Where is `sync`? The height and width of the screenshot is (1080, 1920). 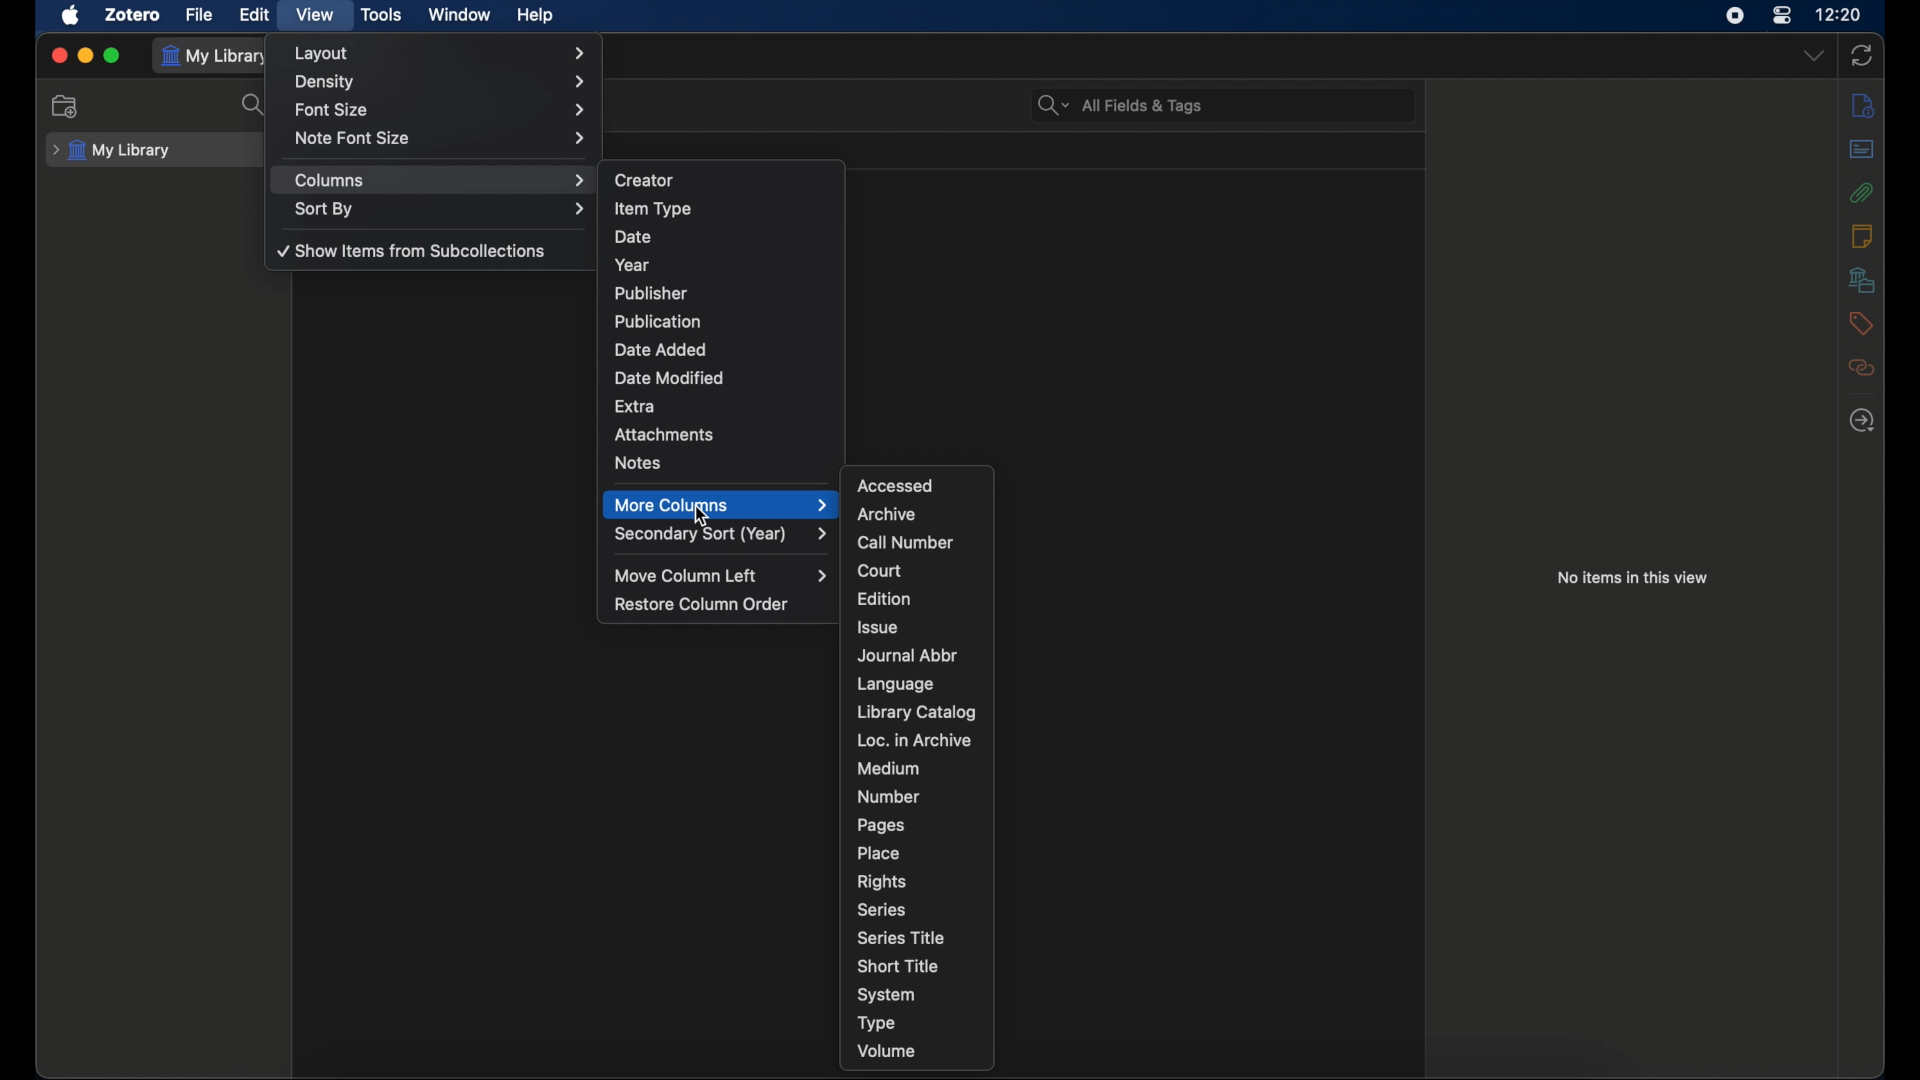 sync is located at coordinates (1861, 55).